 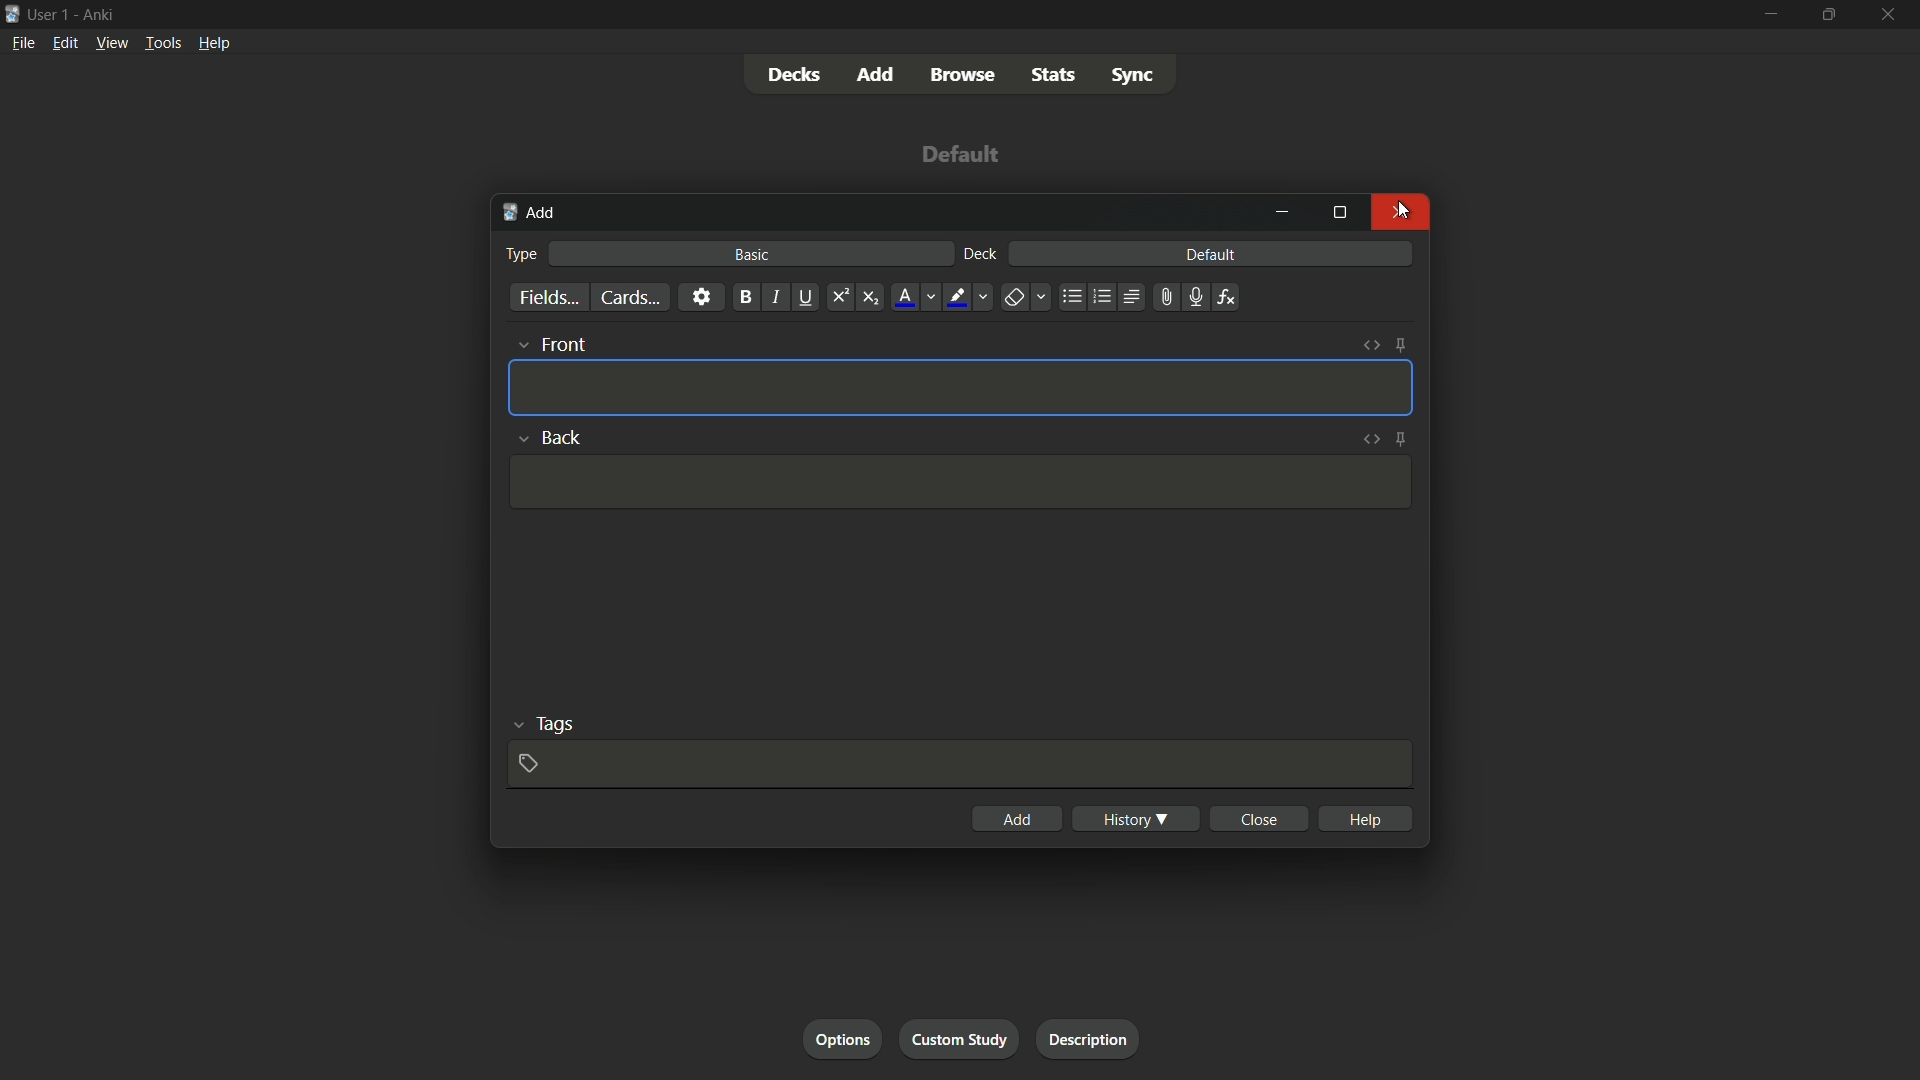 I want to click on toggle sticky, so click(x=1404, y=438).